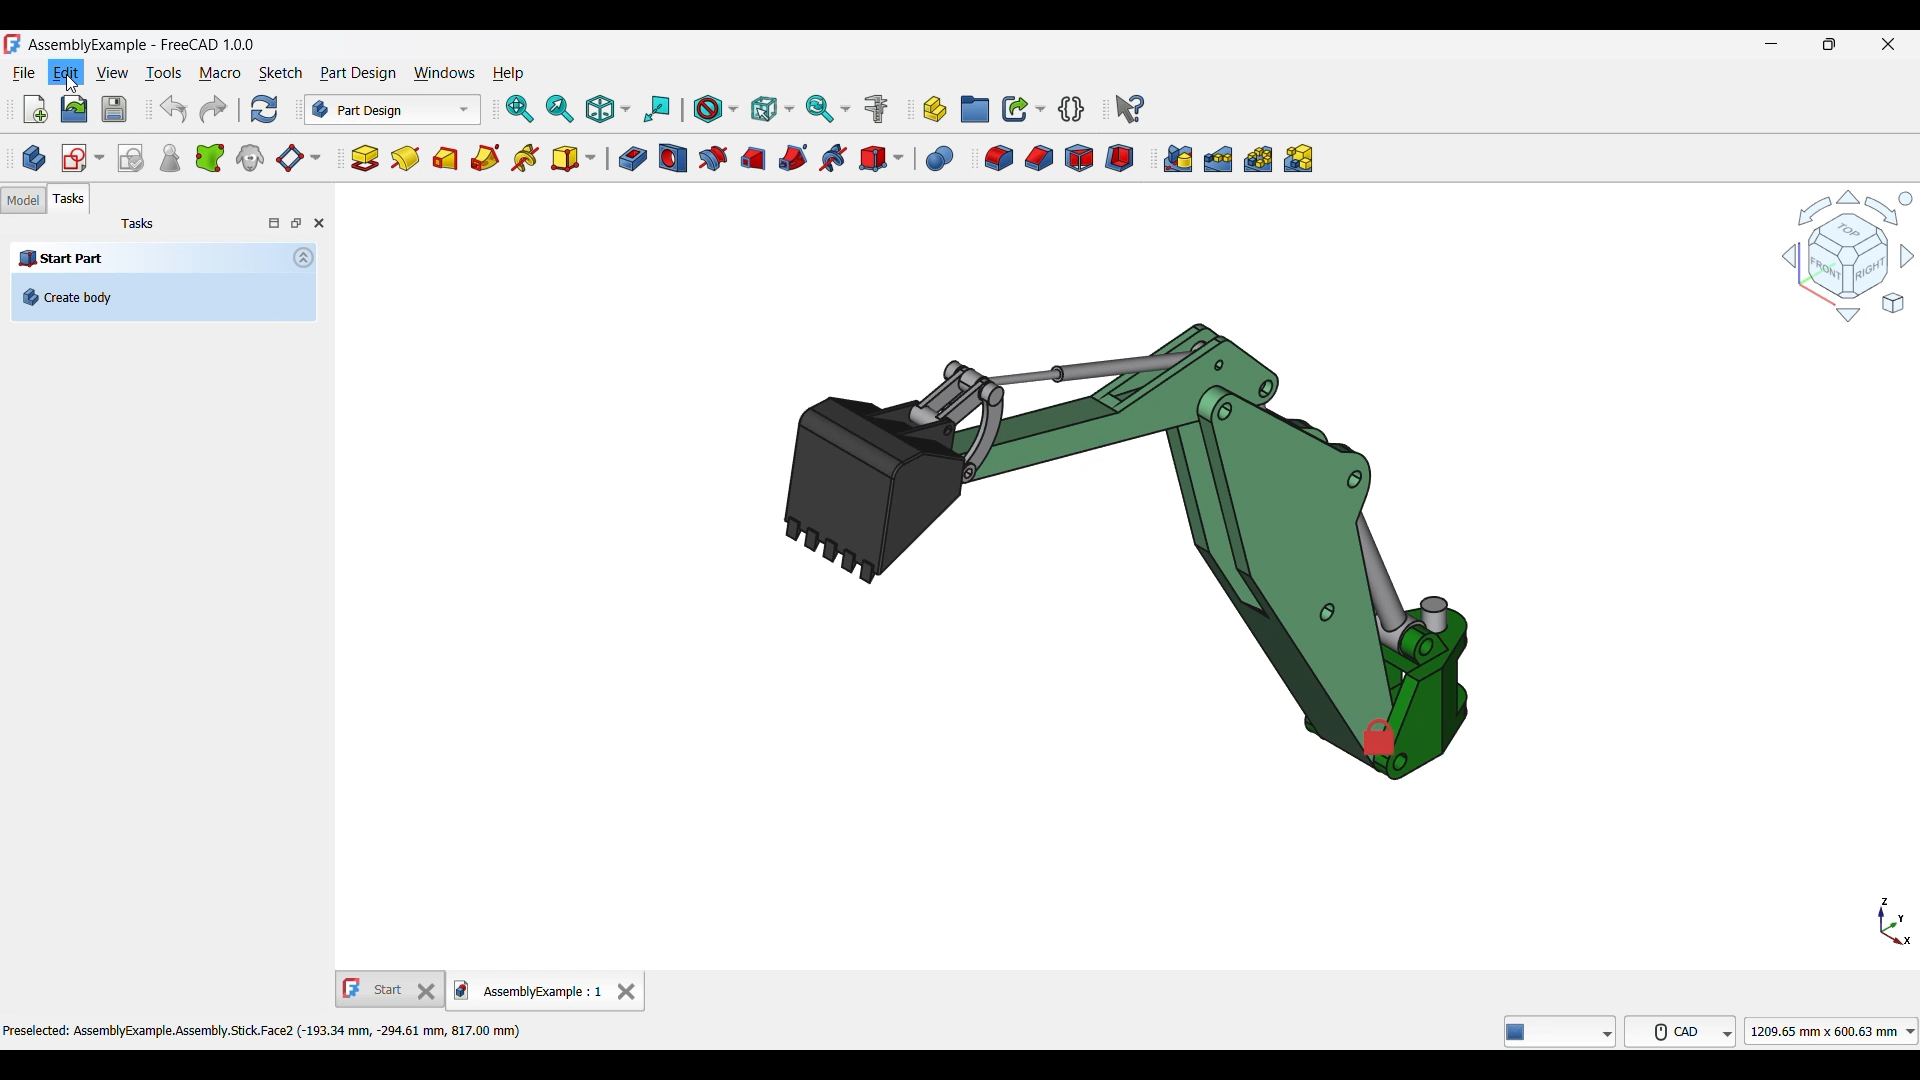 The width and height of the screenshot is (1920, 1080). What do you see at coordinates (834, 159) in the screenshot?
I see `Subtractive helix` at bounding box center [834, 159].